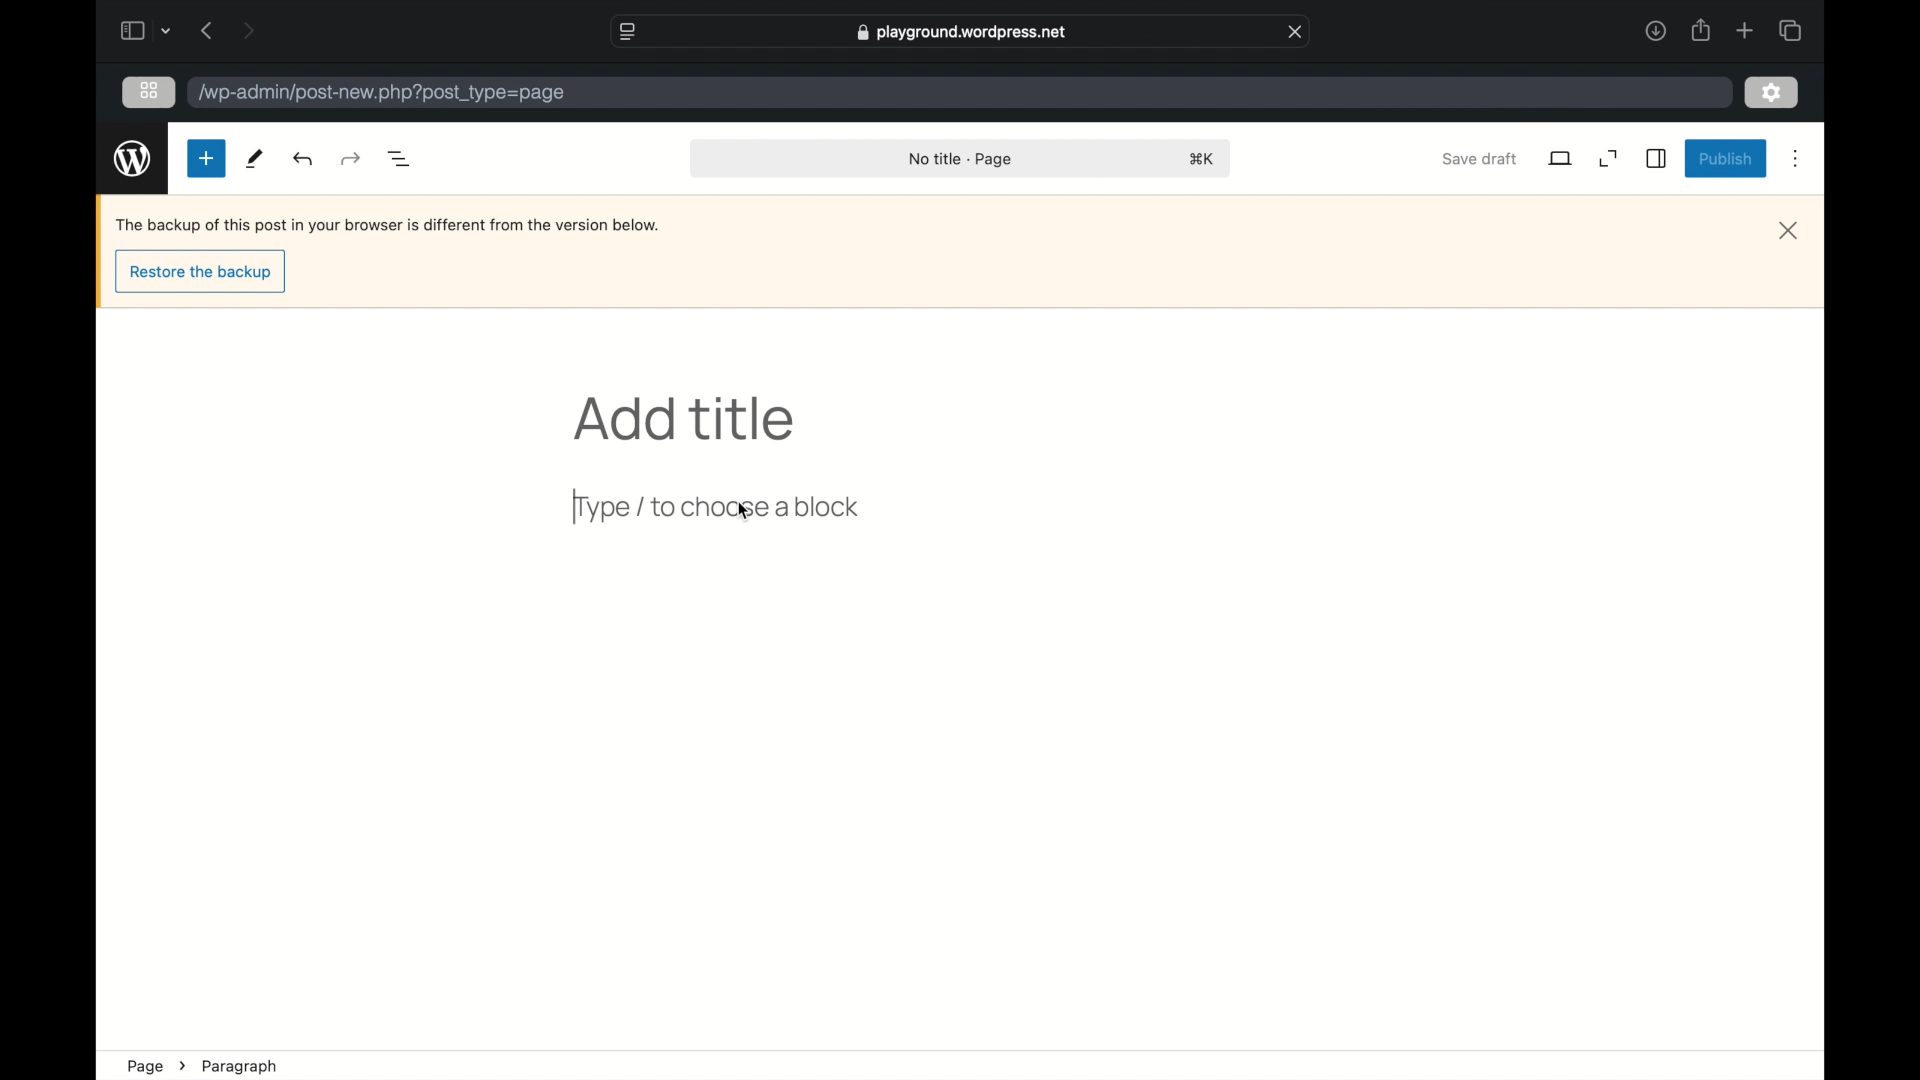  I want to click on sidebar, so click(1658, 159).